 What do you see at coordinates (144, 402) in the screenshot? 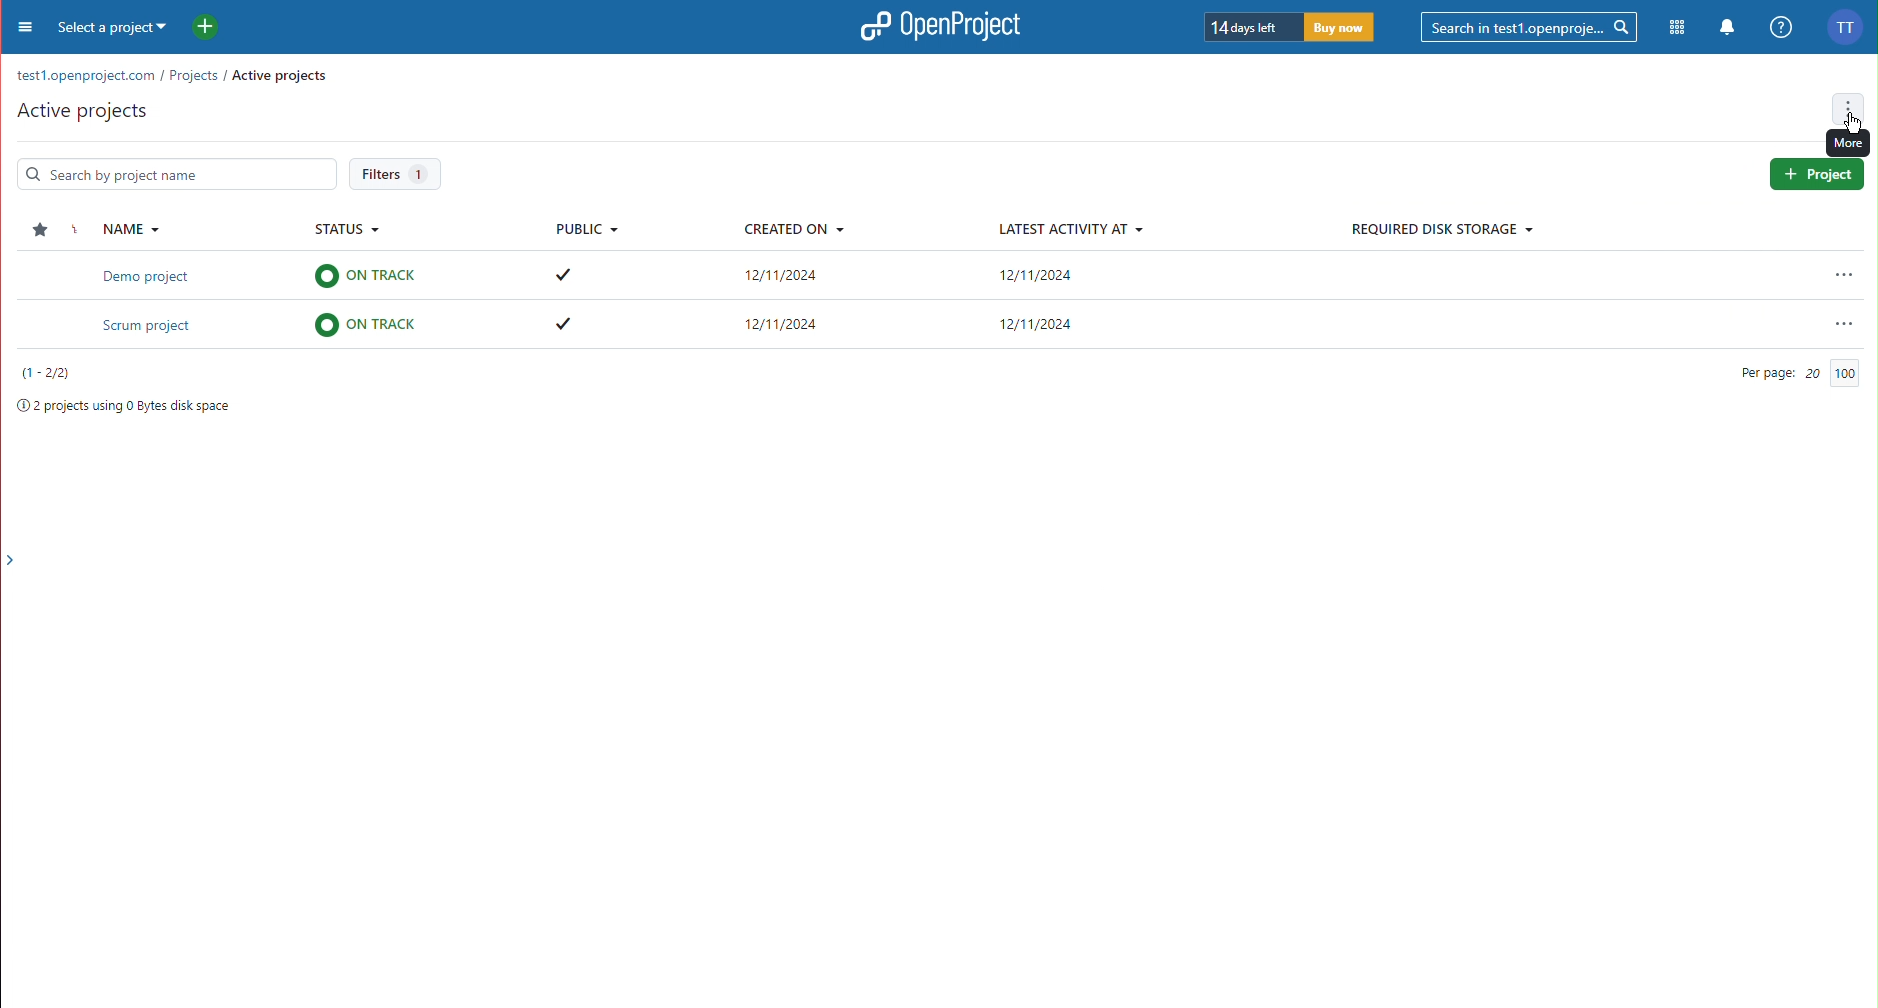
I see `Project space` at bounding box center [144, 402].